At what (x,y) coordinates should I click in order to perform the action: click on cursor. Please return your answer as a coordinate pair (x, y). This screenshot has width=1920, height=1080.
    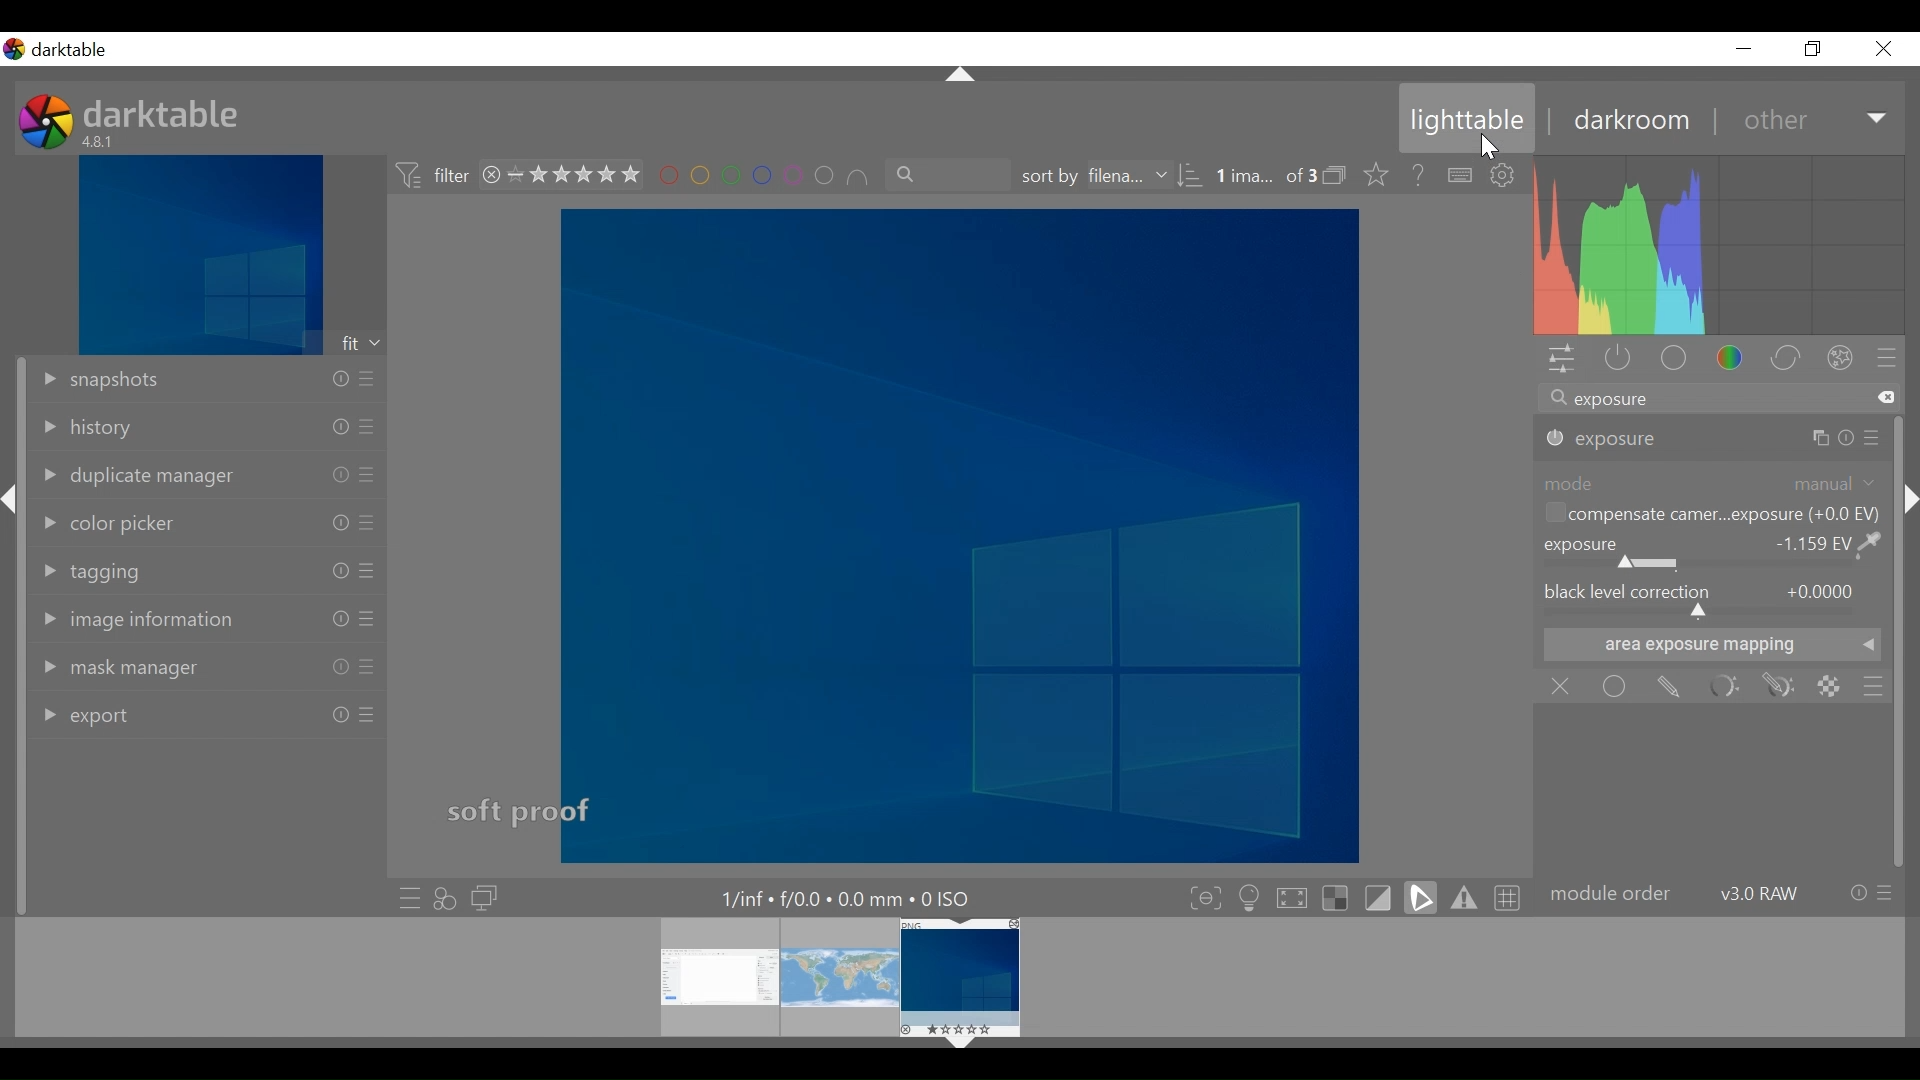
    Looking at the image, I should click on (1492, 147).